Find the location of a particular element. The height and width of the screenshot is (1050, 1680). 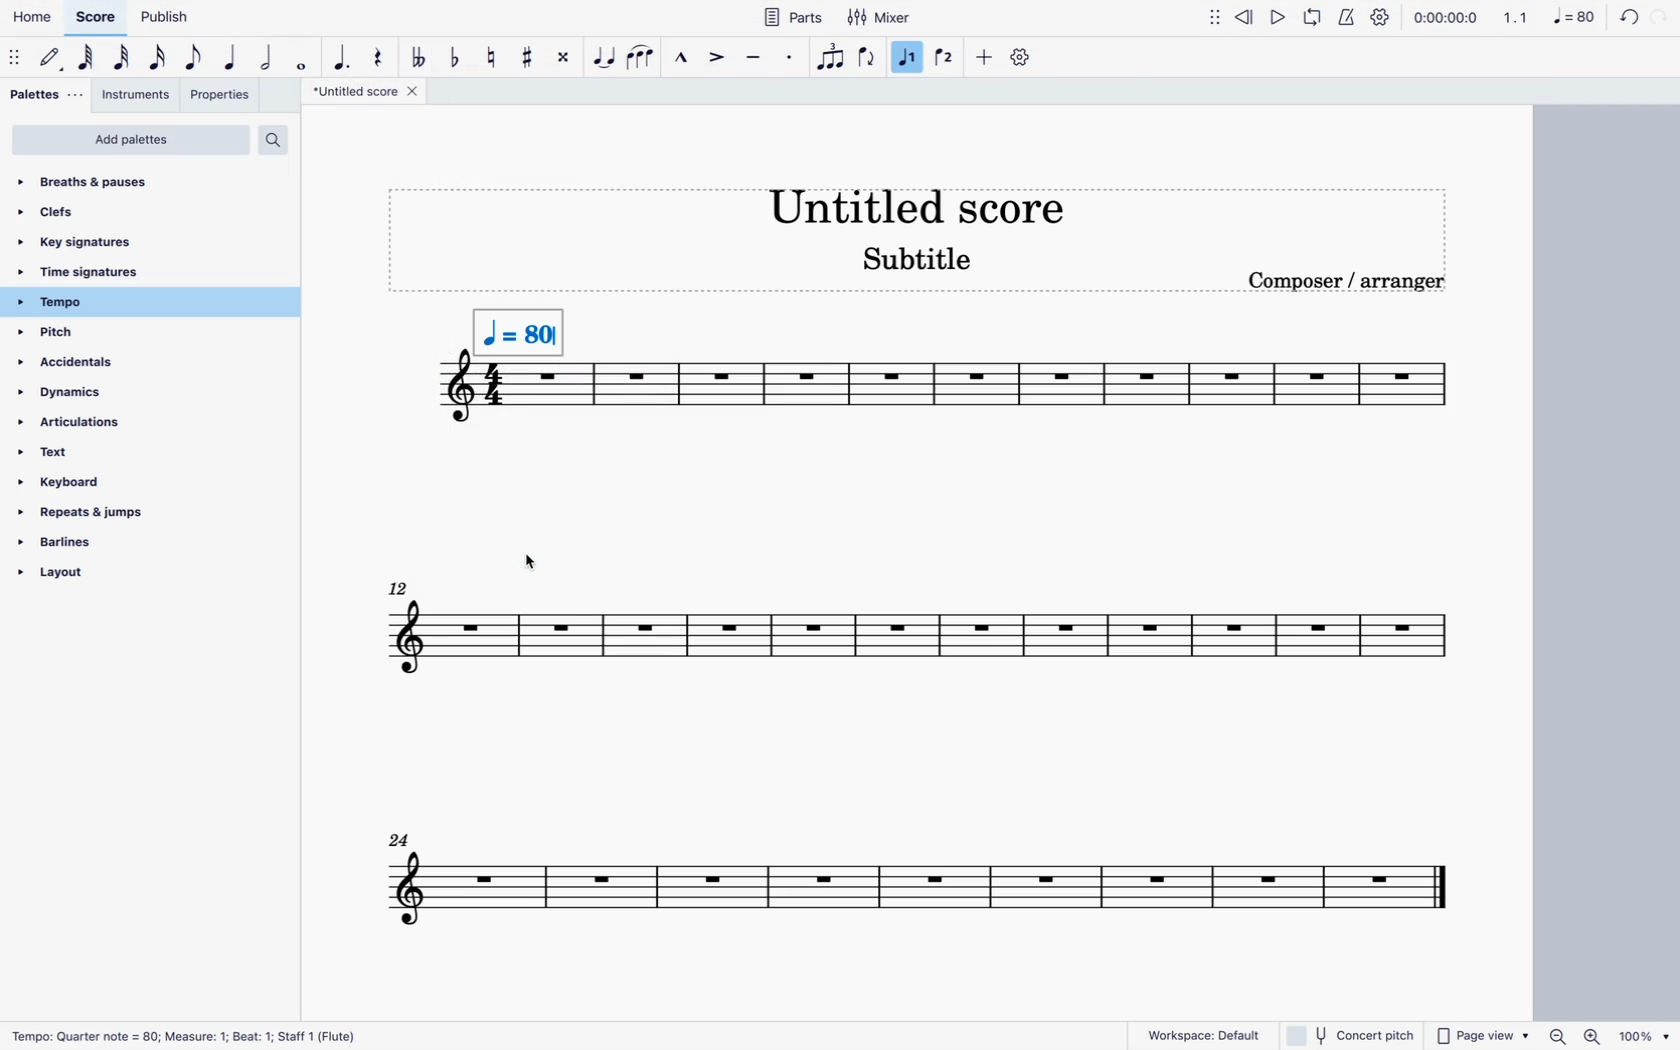

eighth note is located at coordinates (195, 57).